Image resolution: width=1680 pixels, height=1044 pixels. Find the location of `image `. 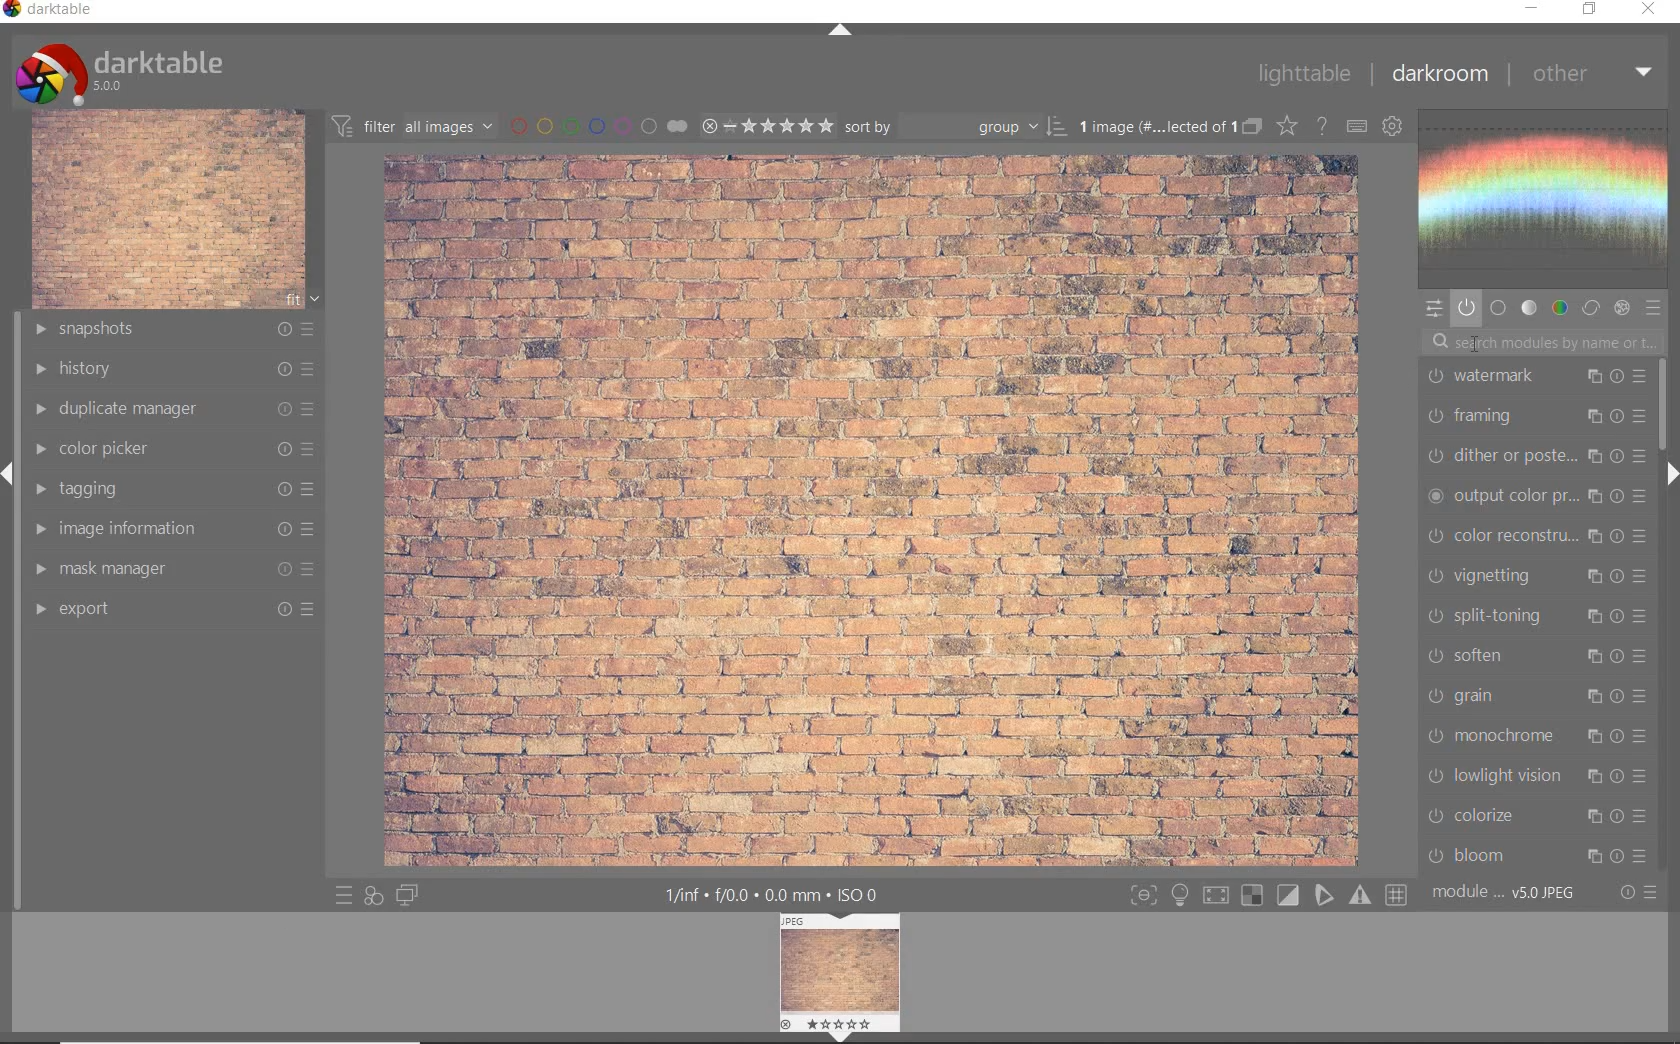

image  is located at coordinates (168, 210).